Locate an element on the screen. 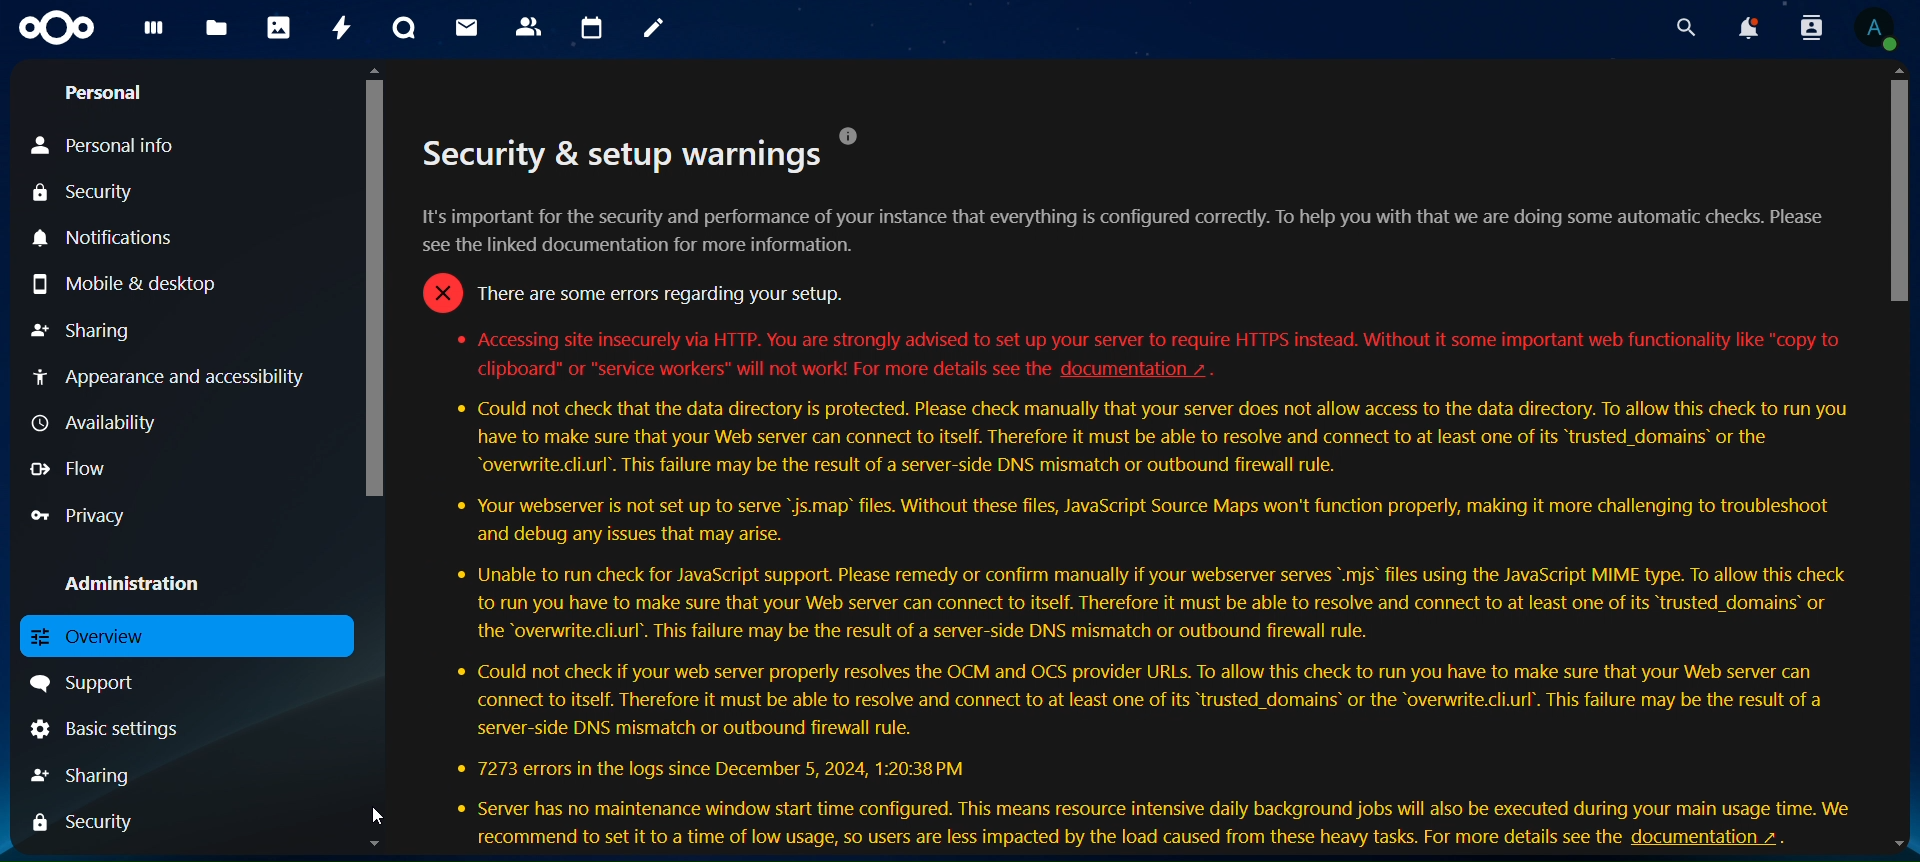 This screenshot has height=862, width=1920. overview is located at coordinates (102, 633).